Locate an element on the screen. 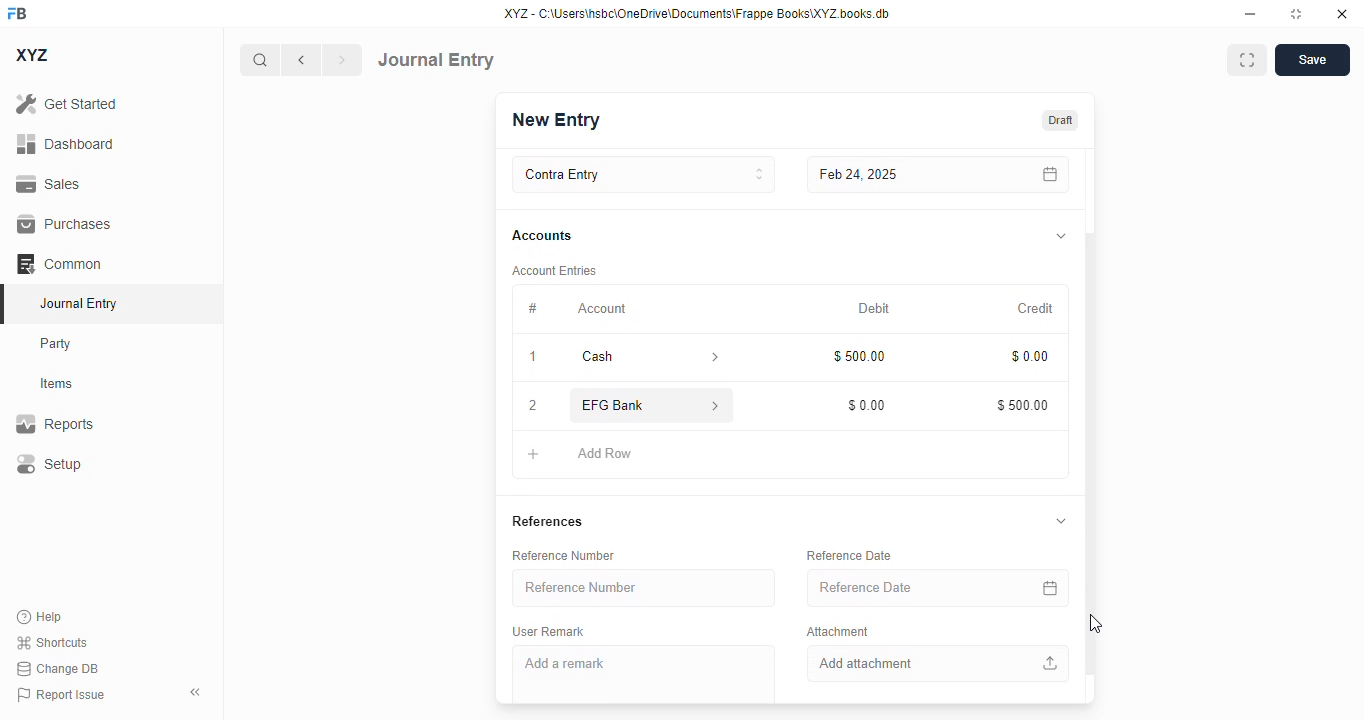 Image resolution: width=1364 pixels, height=720 pixels. add button is located at coordinates (533, 455).